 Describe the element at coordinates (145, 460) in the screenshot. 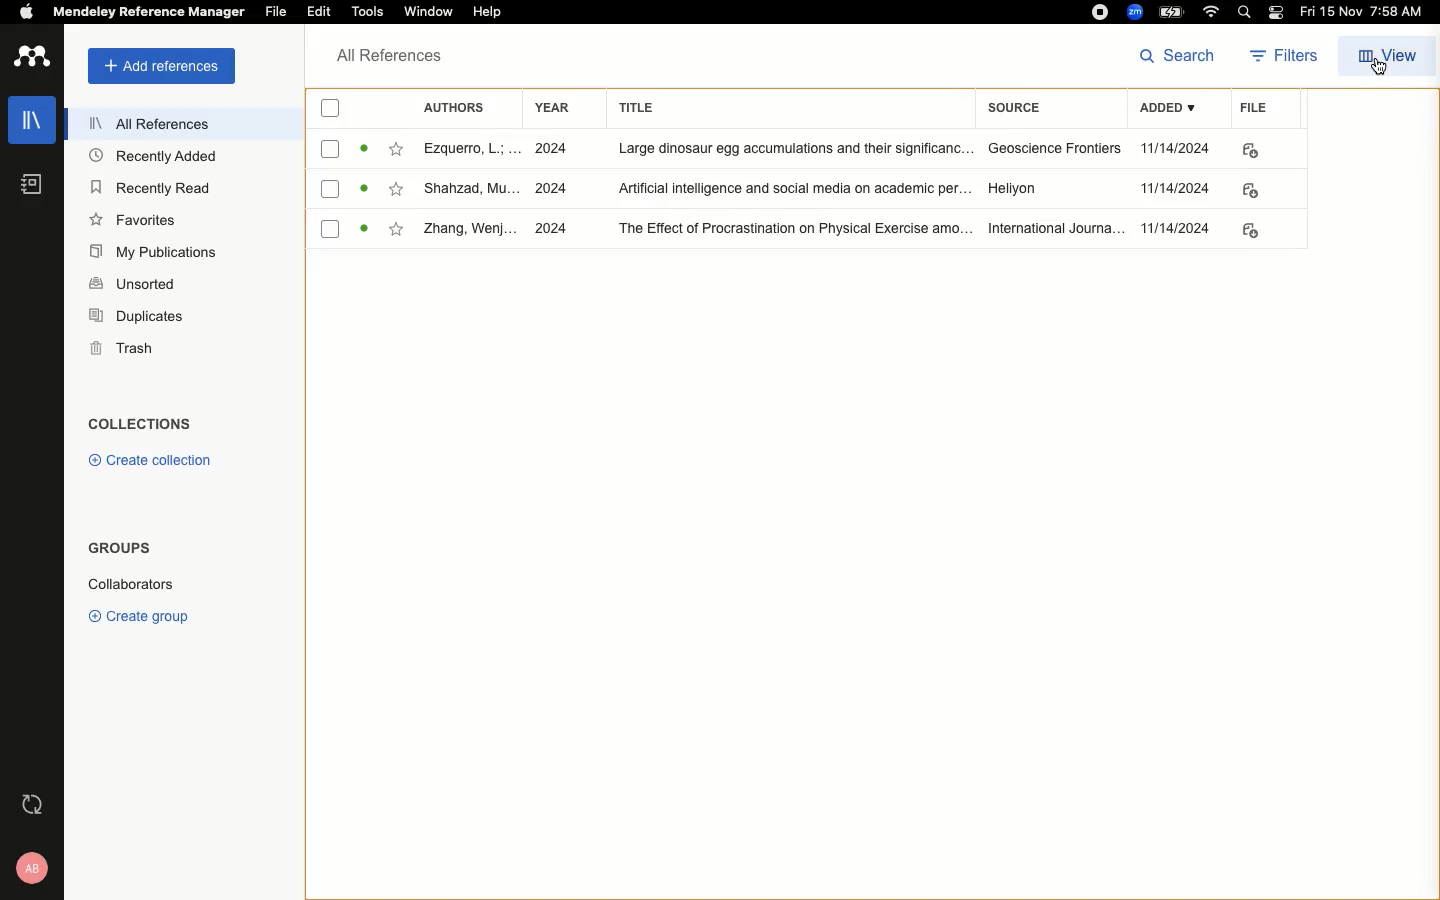

I see `Create collection` at that location.